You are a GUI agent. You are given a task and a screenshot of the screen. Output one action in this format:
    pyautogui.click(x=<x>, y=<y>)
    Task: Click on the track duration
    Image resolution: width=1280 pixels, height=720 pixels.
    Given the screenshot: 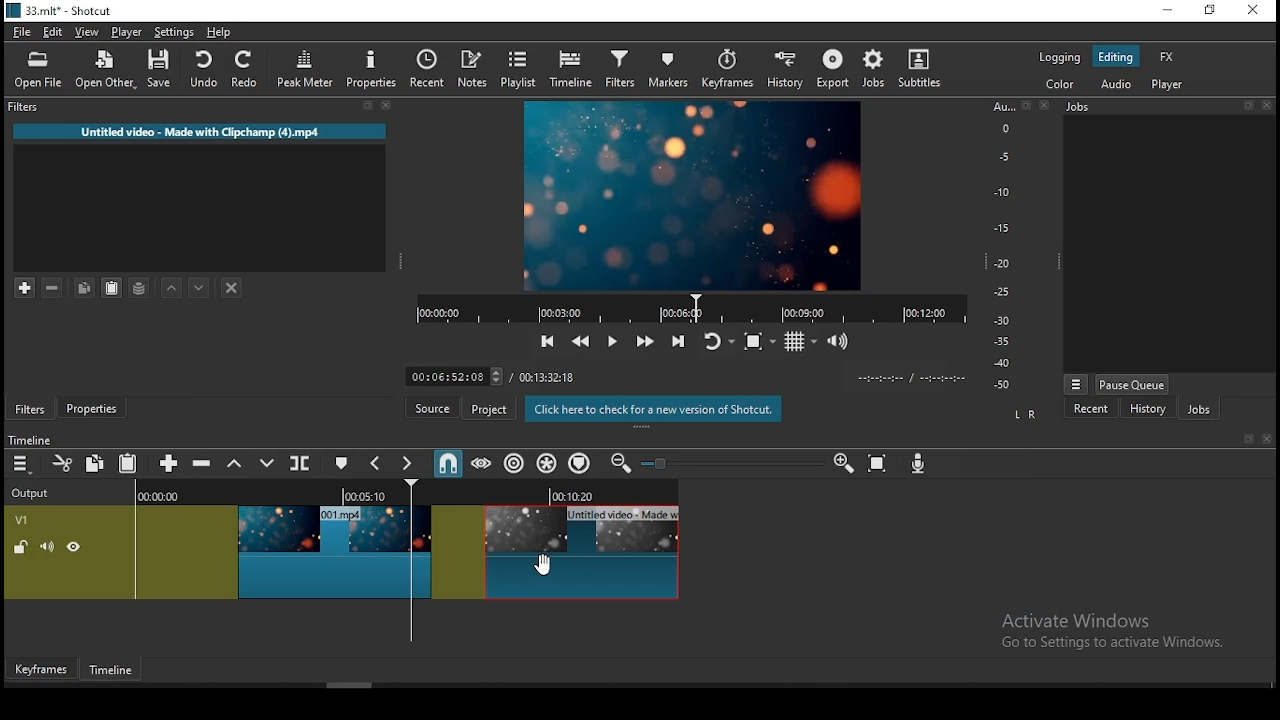 What is the action you would take?
    pyautogui.click(x=550, y=376)
    